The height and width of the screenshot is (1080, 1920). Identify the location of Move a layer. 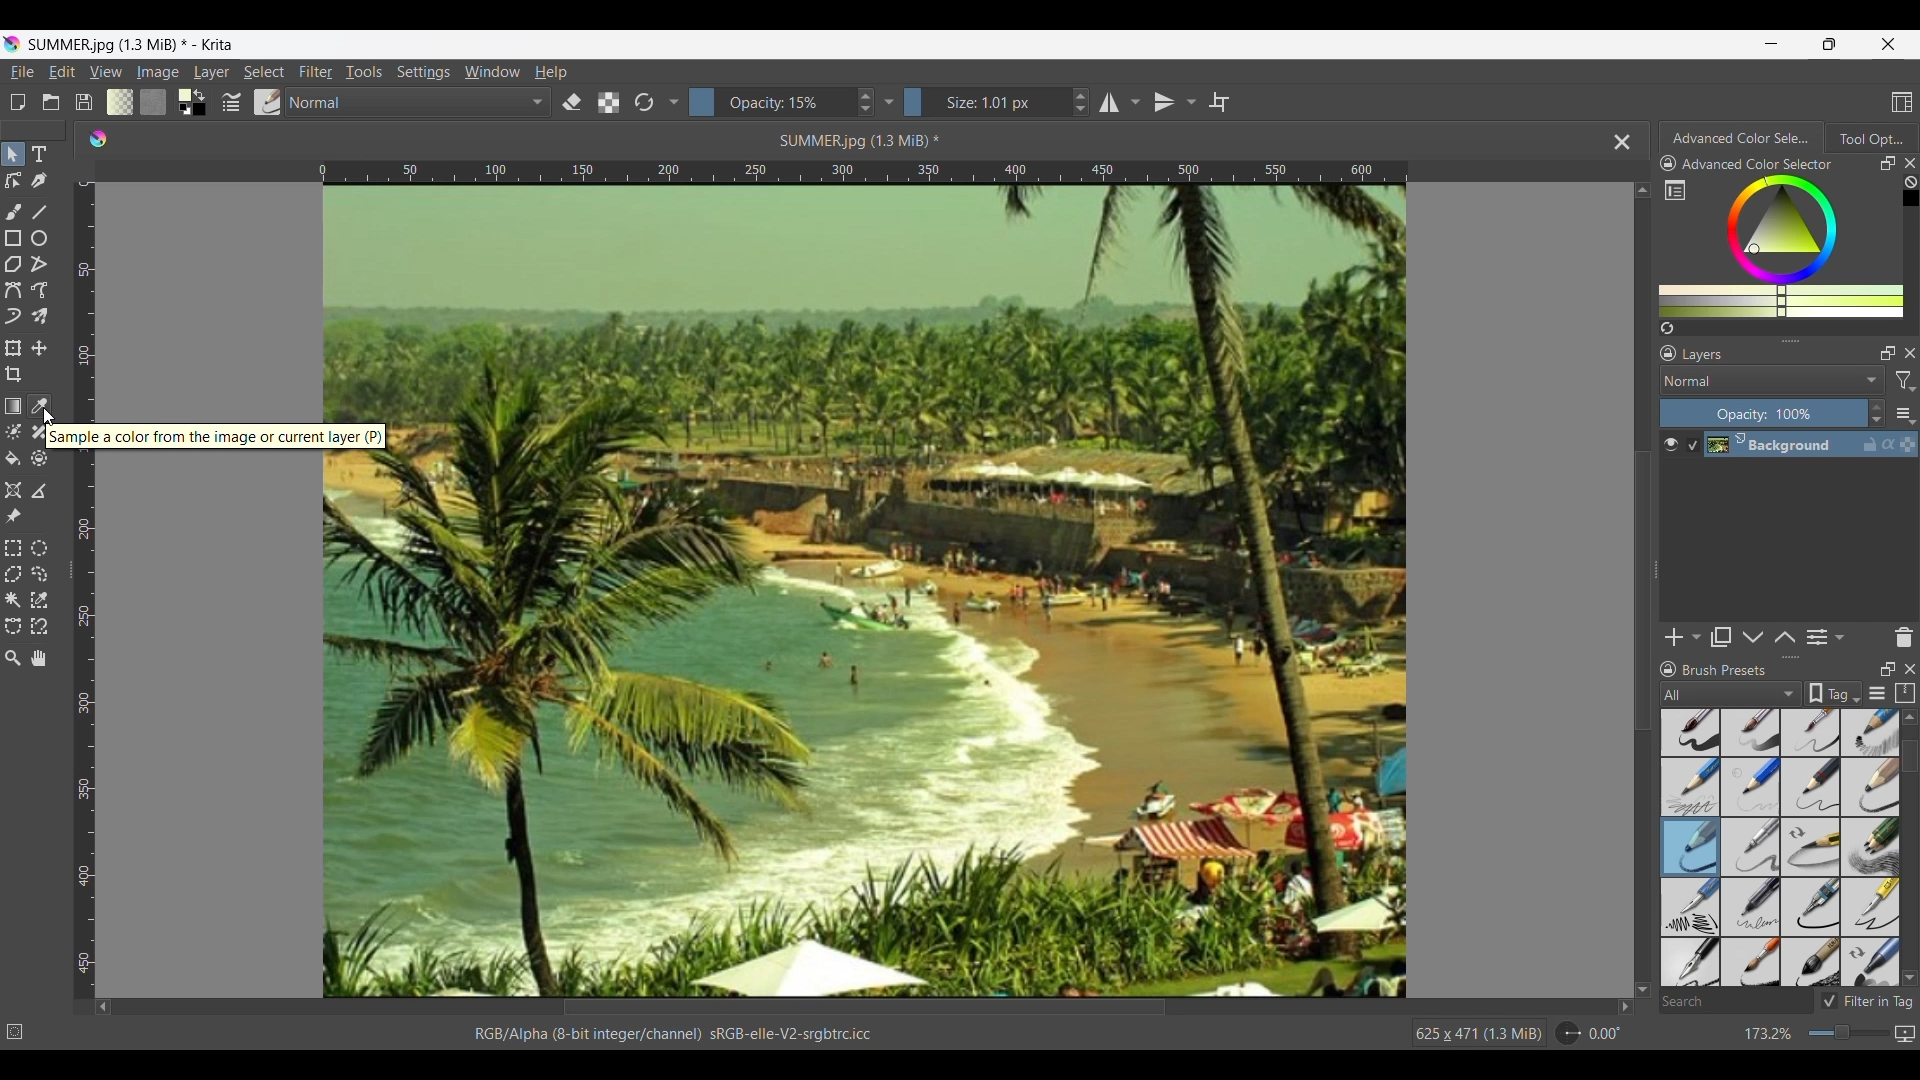
(38, 348).